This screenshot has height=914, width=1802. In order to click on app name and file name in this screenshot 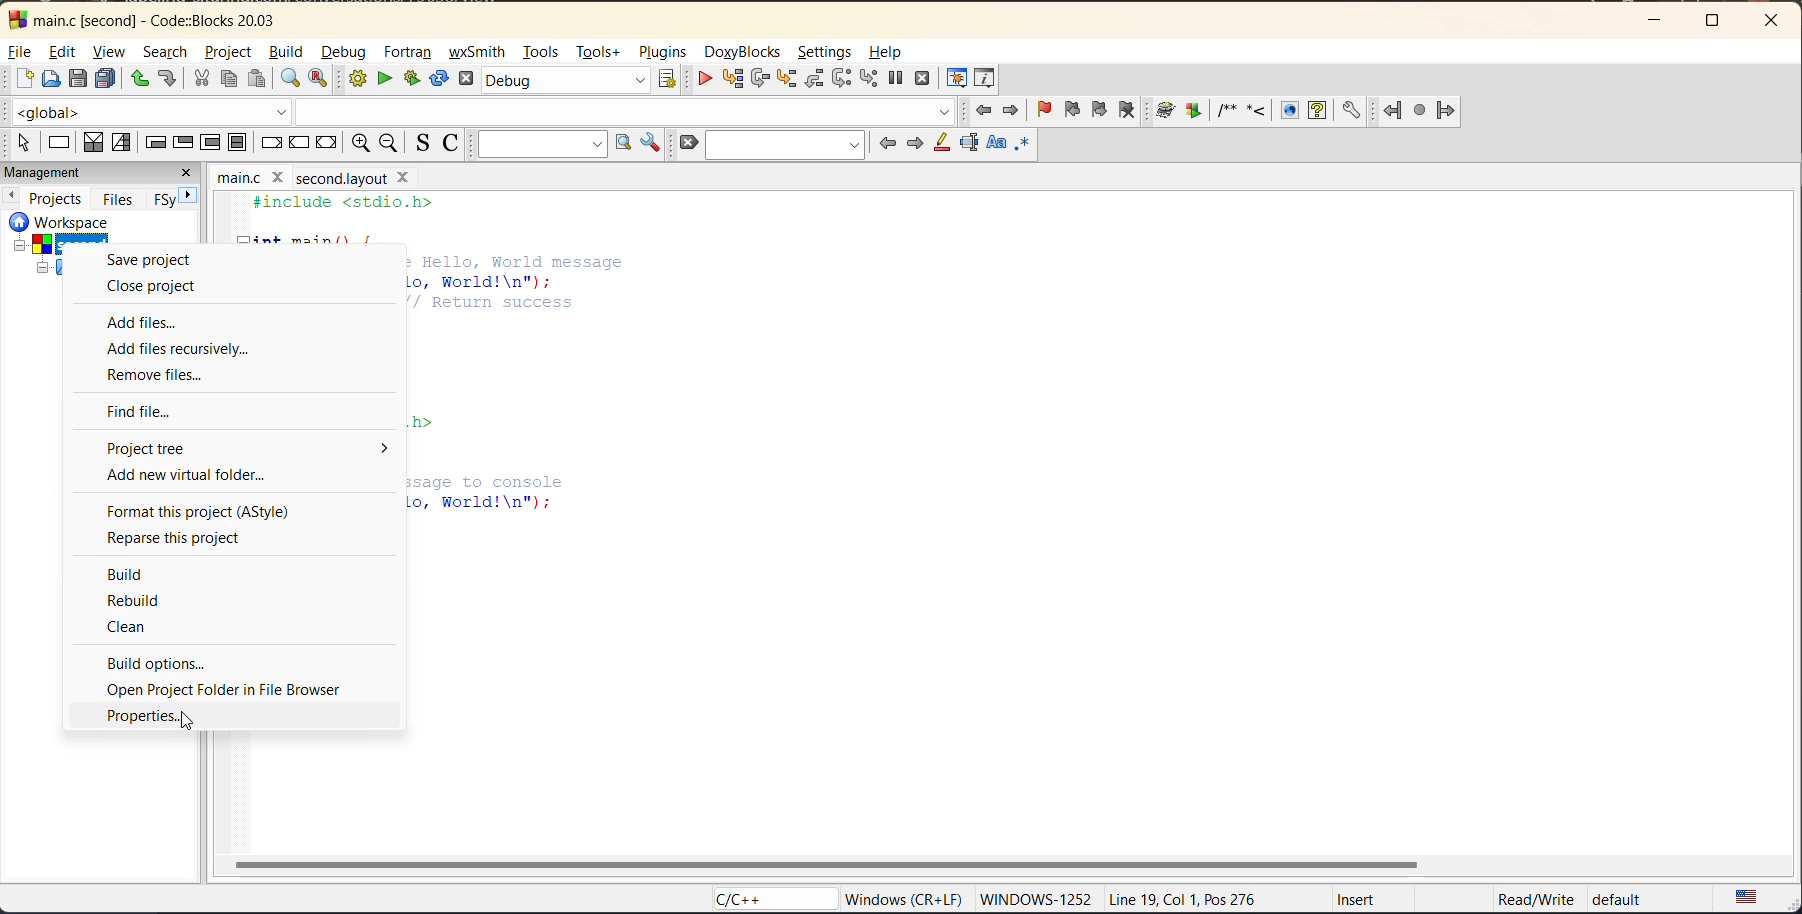, I will do `click(154, 19)`.